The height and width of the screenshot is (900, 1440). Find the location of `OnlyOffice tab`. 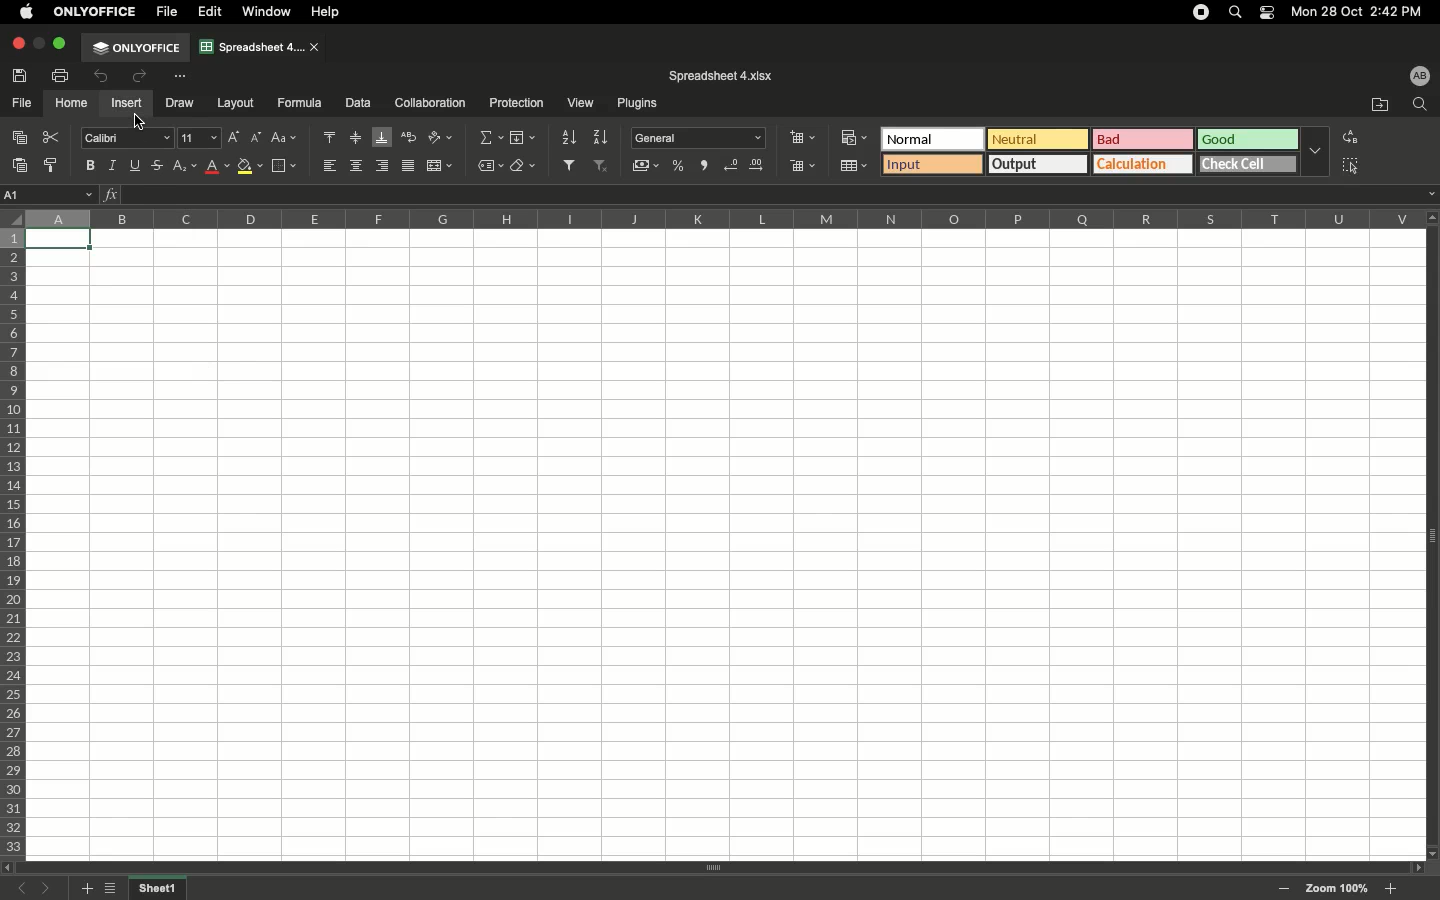

OnlyOffice tab is located at coordinates (136, 48).